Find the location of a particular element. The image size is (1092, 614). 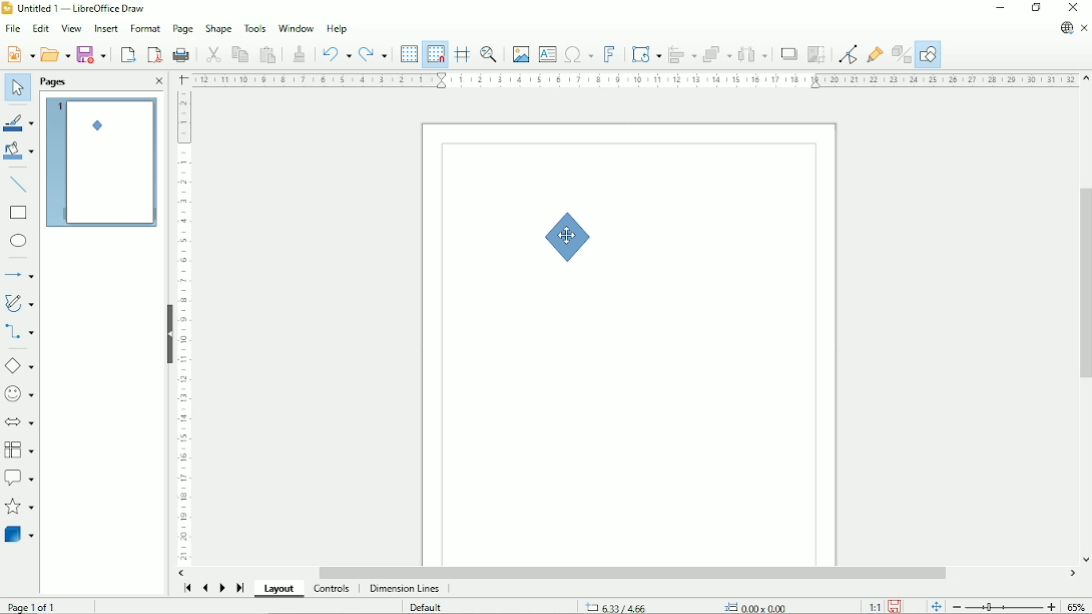

Toggle extrusion is located at coordinates (900, 54).